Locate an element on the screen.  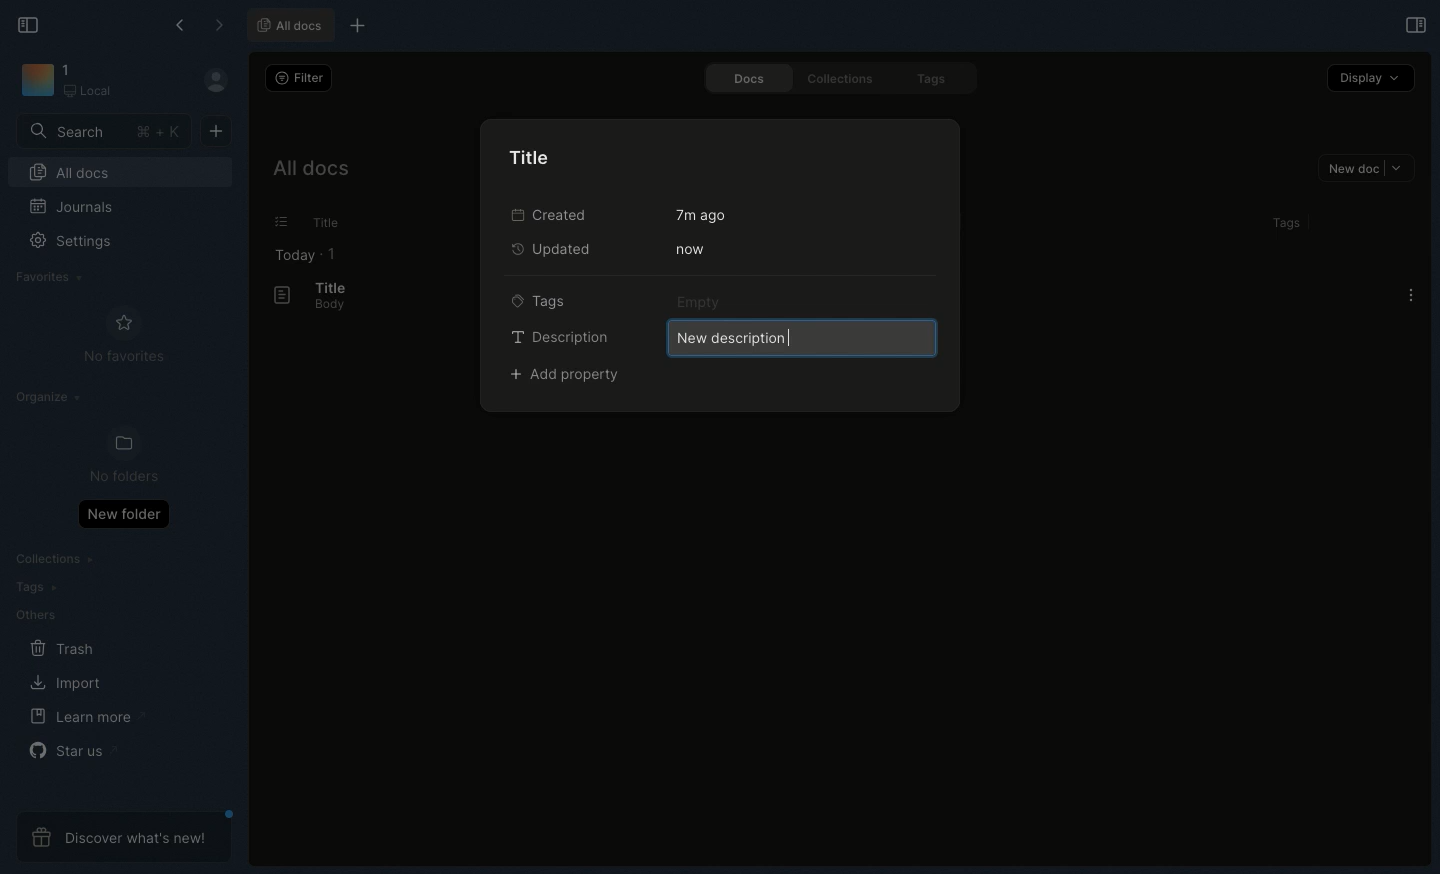
Add property is located at coordinates (566, 376).